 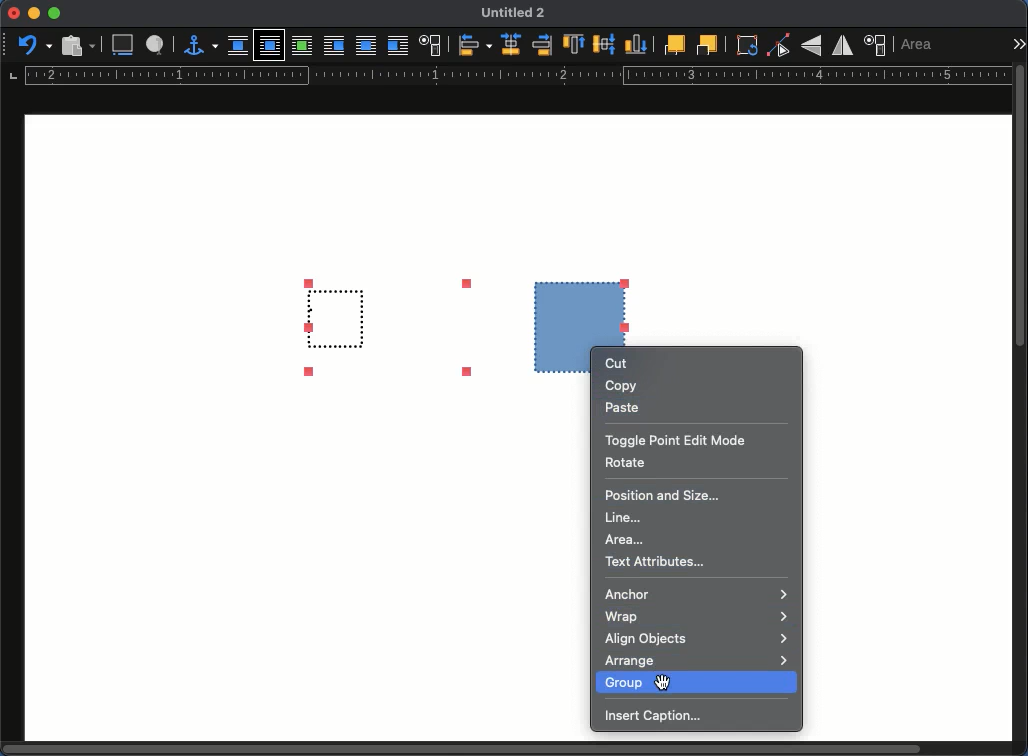 What do you see at coordinates (634, 43) in the screenshot?
I see `bottom` at bounding box center [634, 43].